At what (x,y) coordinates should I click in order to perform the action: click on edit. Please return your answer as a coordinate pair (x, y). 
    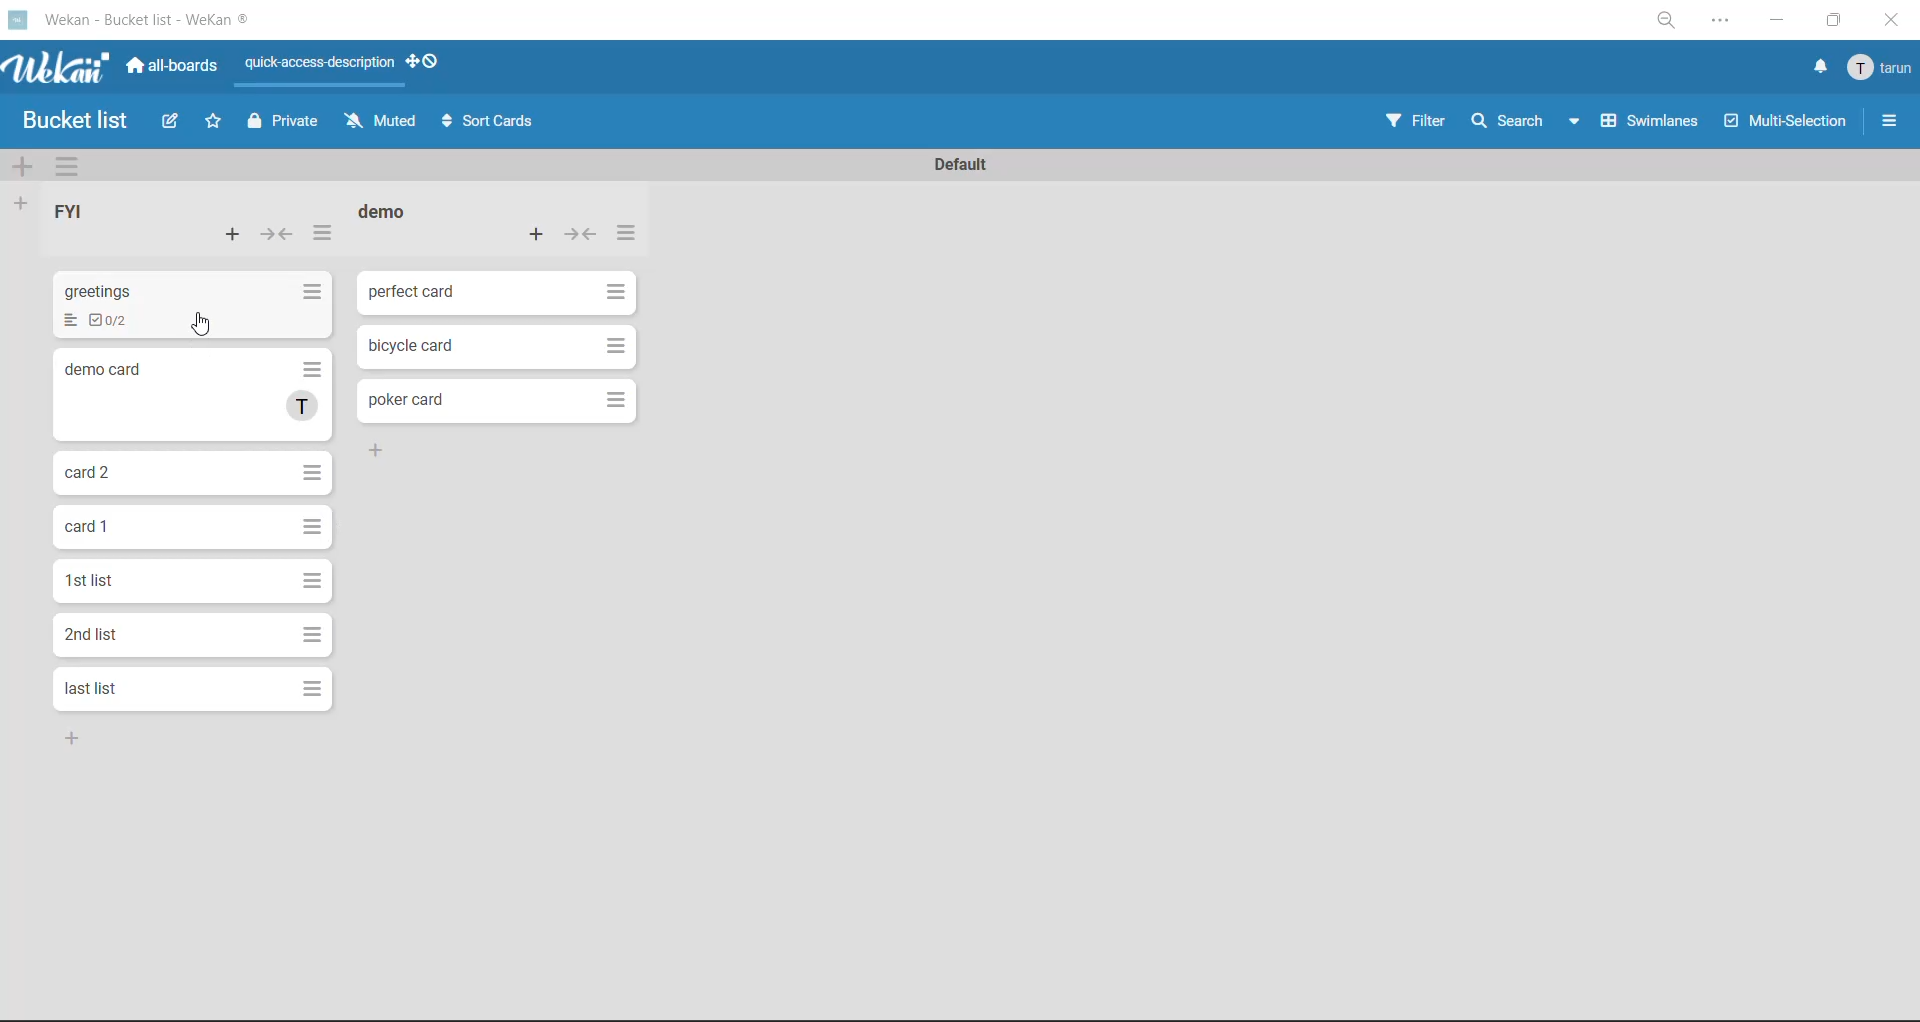
    Looking at the image, I should click on (172, 126).